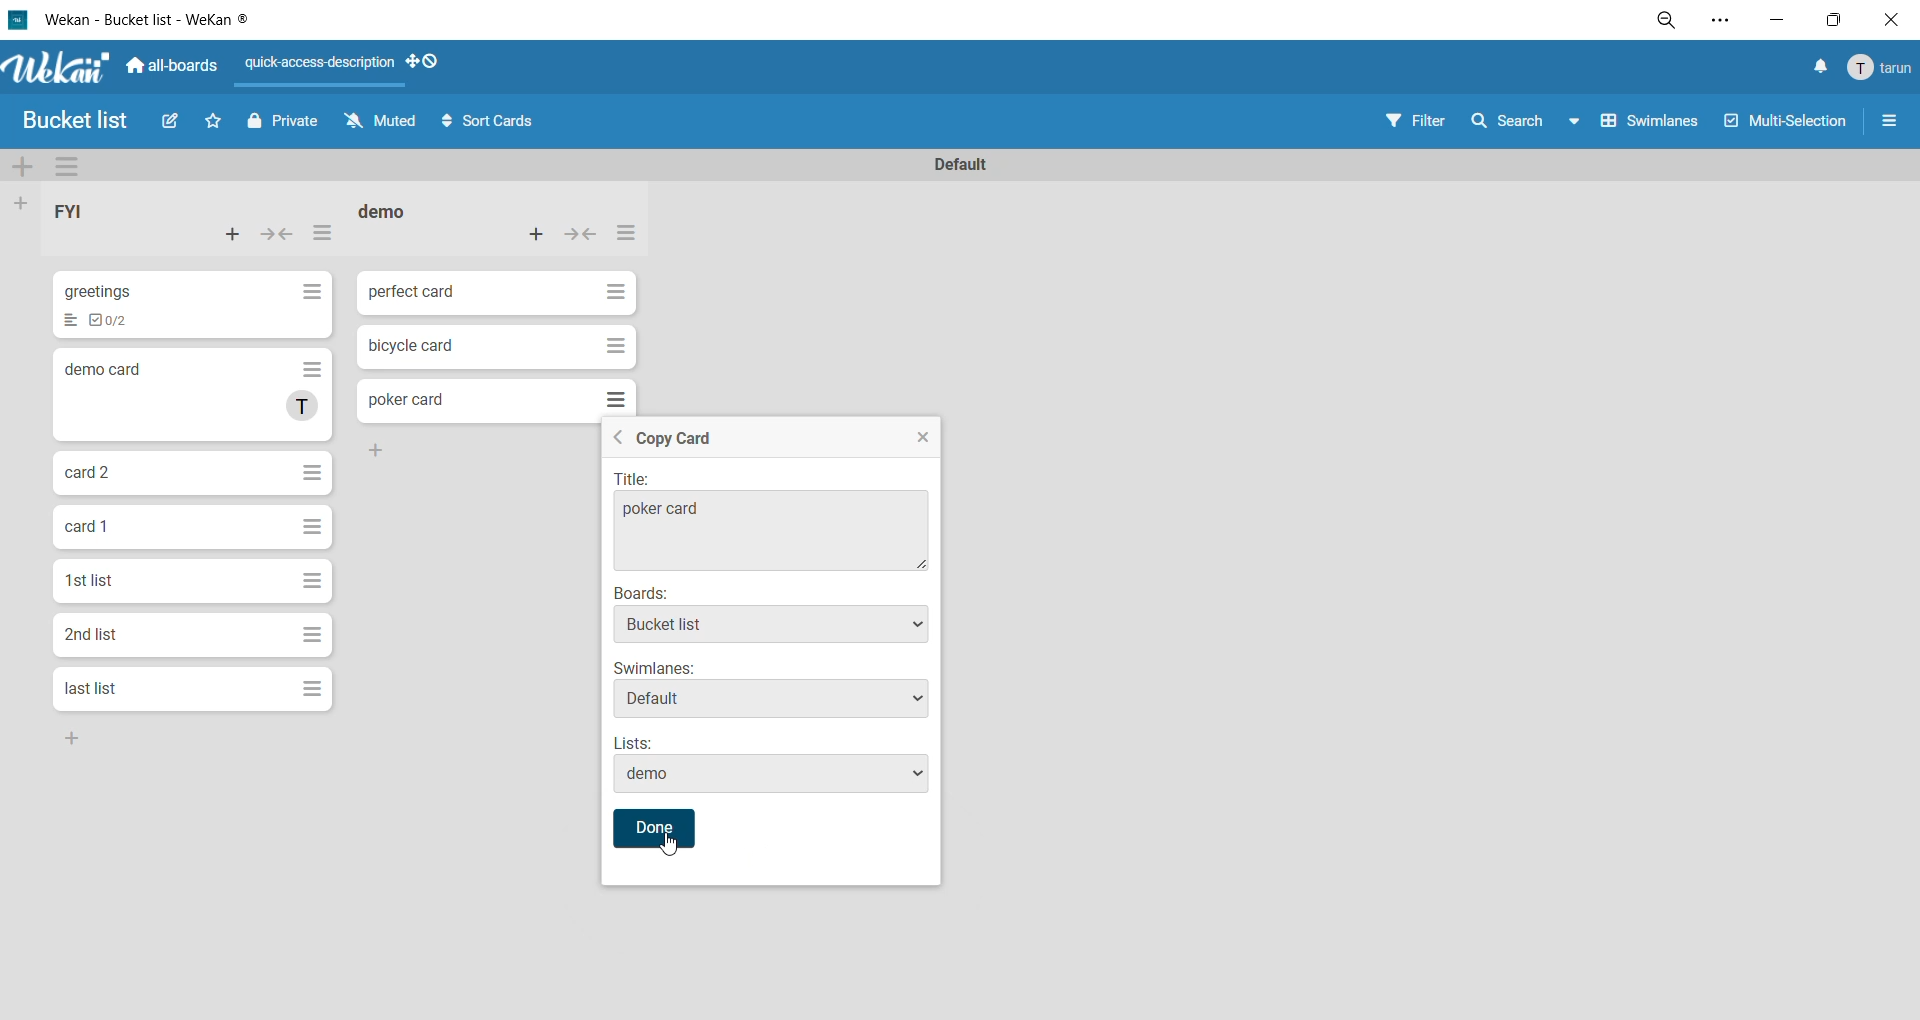 The height and width of the screenshot is (1020, 1920). Describe the element at coordinates (1831, 20) in the screenshot. I see `maximize` at that location.